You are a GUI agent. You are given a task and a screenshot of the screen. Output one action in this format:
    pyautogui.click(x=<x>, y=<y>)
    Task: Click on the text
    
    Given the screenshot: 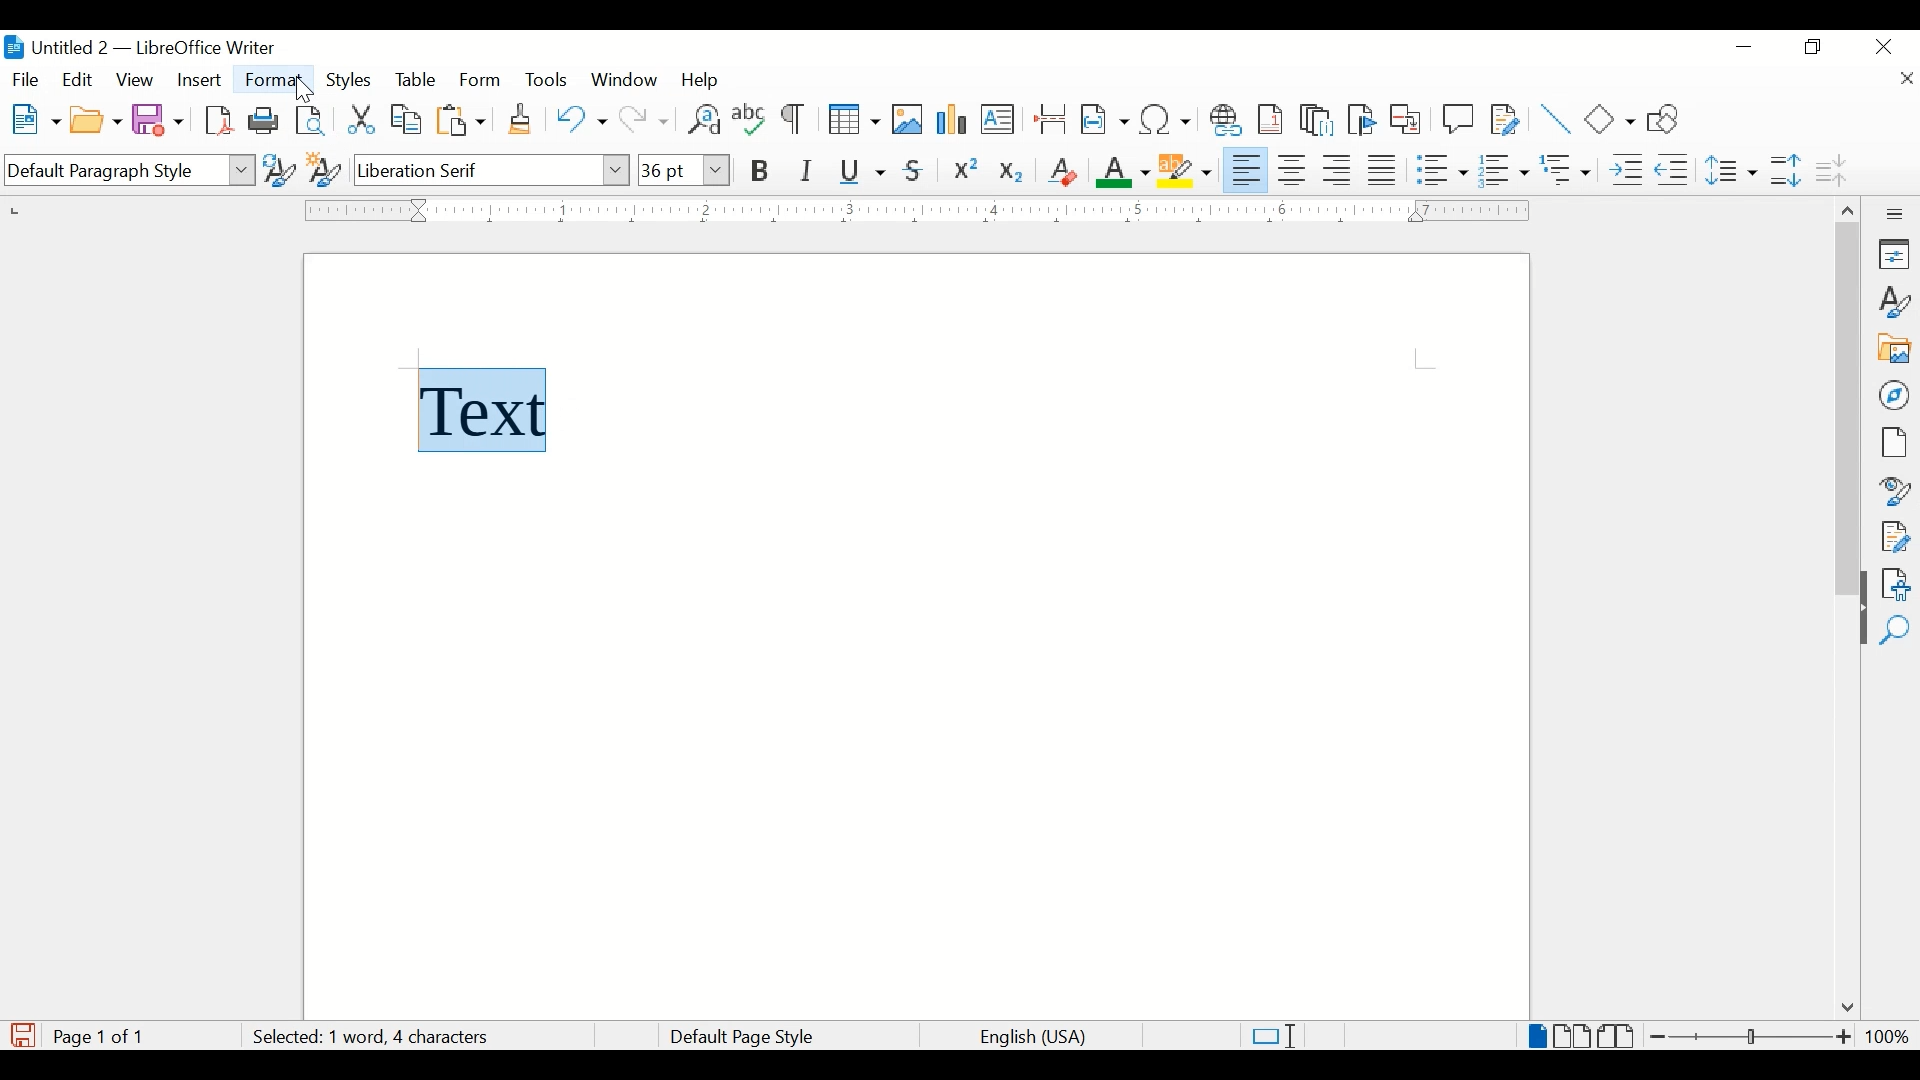 What is the action you would take?
    pyautogui.click(x=501, y=407)
    